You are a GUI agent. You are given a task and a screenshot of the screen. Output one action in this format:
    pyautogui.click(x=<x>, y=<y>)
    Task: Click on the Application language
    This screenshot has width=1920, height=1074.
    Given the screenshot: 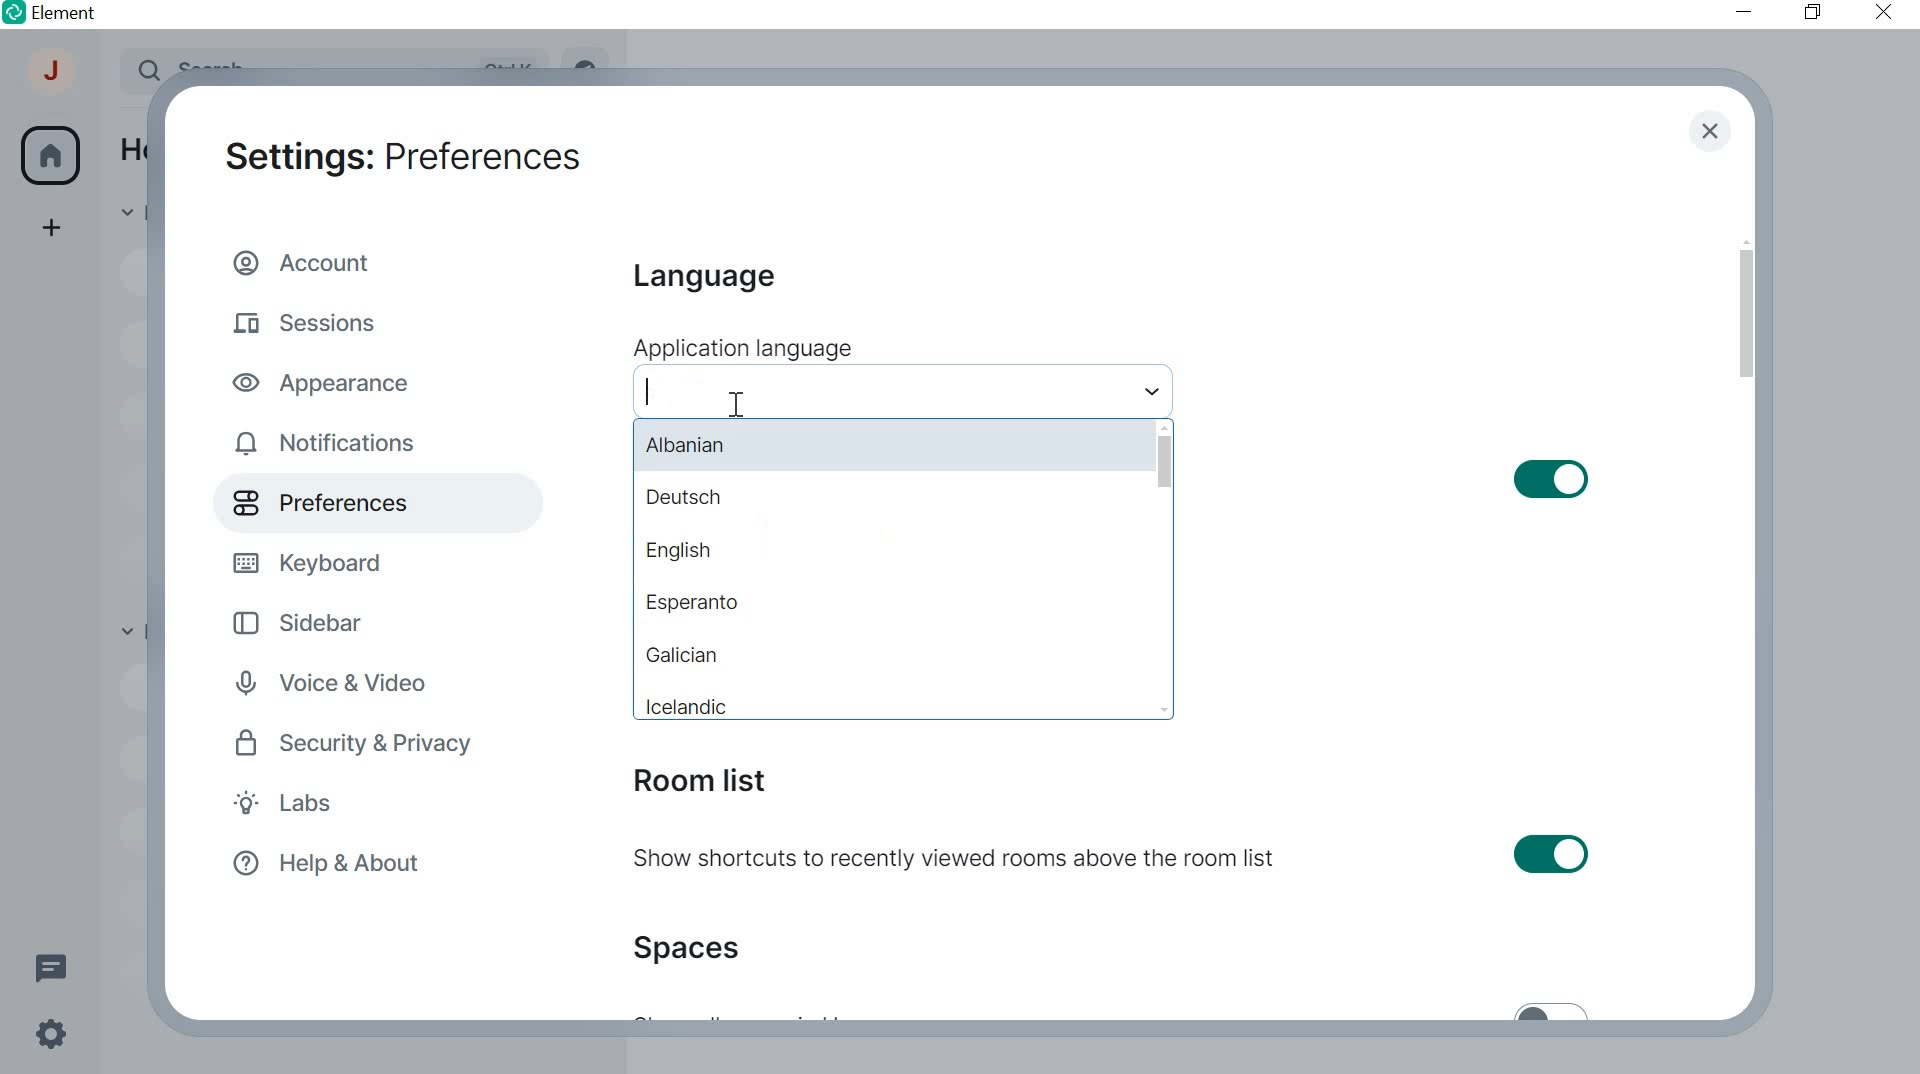 What is the action you would take?
    pyautogui.click(x=741, y=348)
    